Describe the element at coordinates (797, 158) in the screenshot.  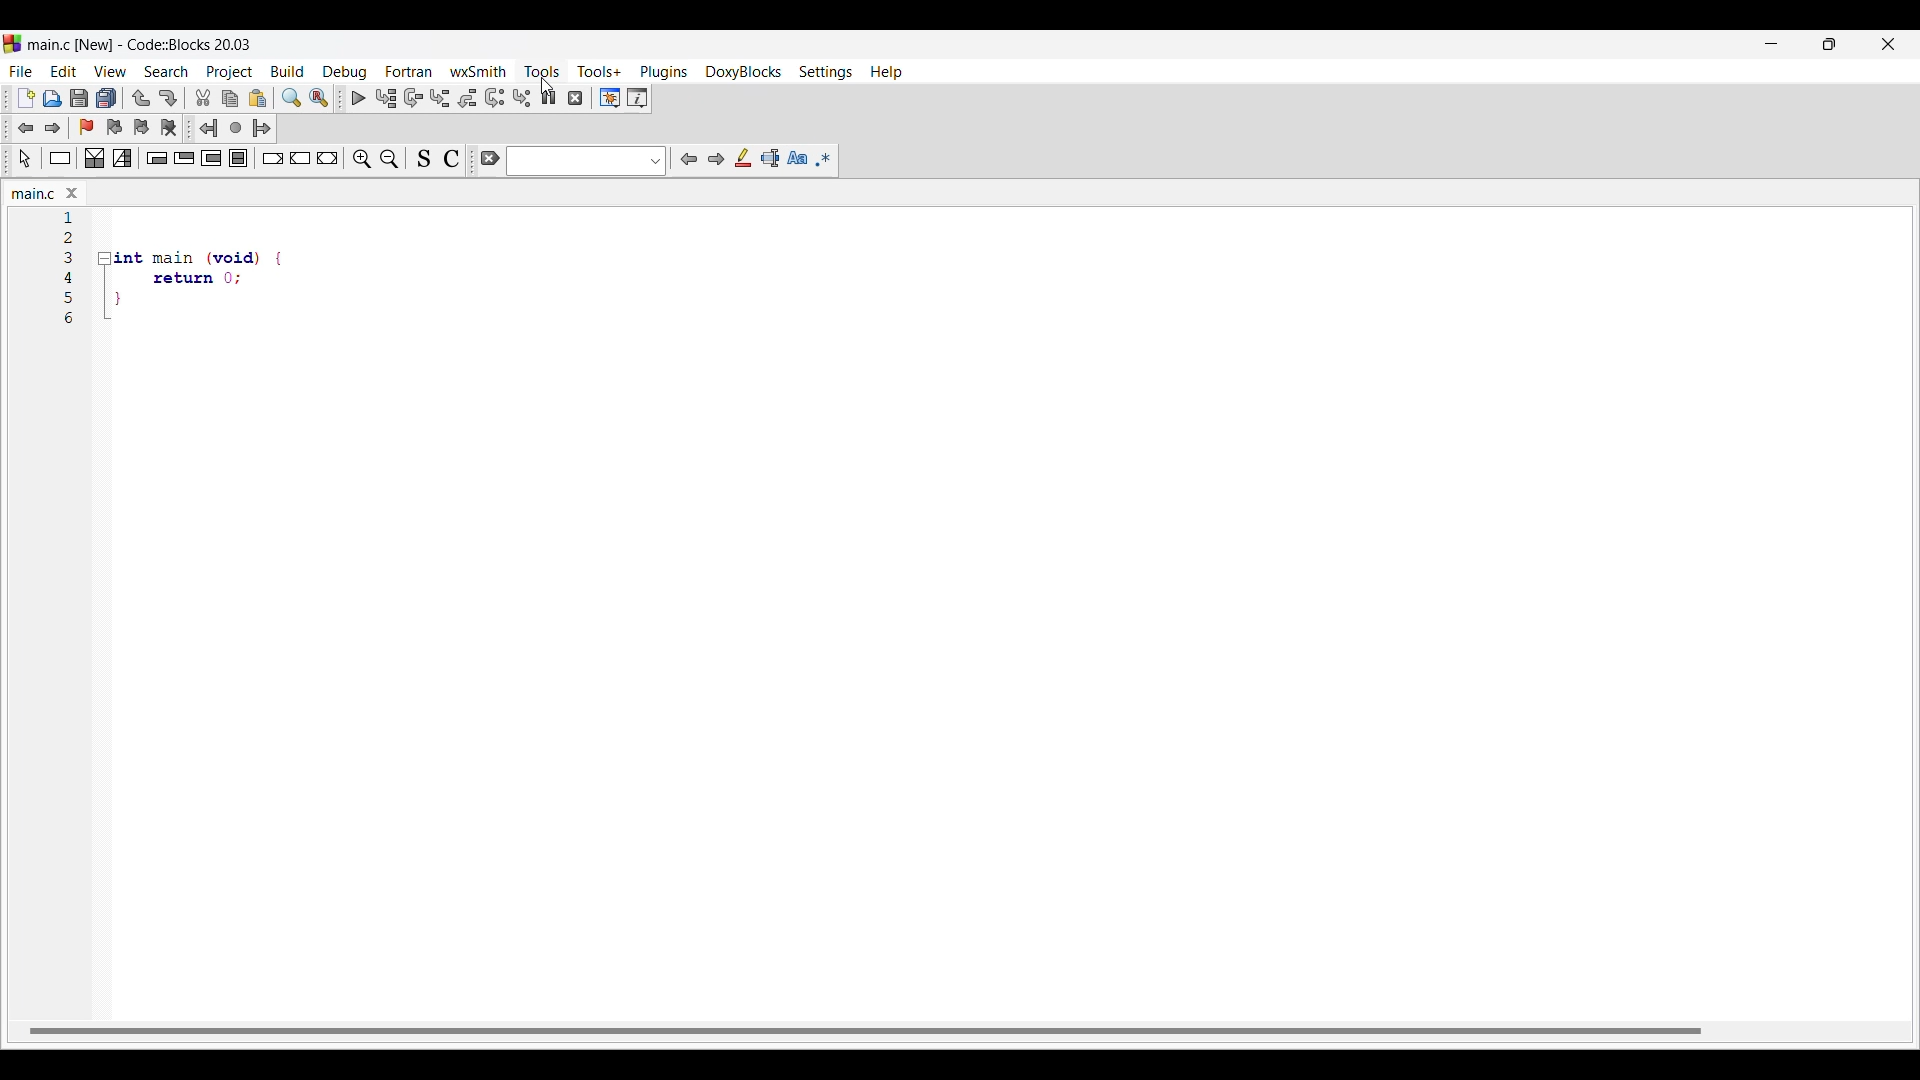
I see `Match case` at that location.